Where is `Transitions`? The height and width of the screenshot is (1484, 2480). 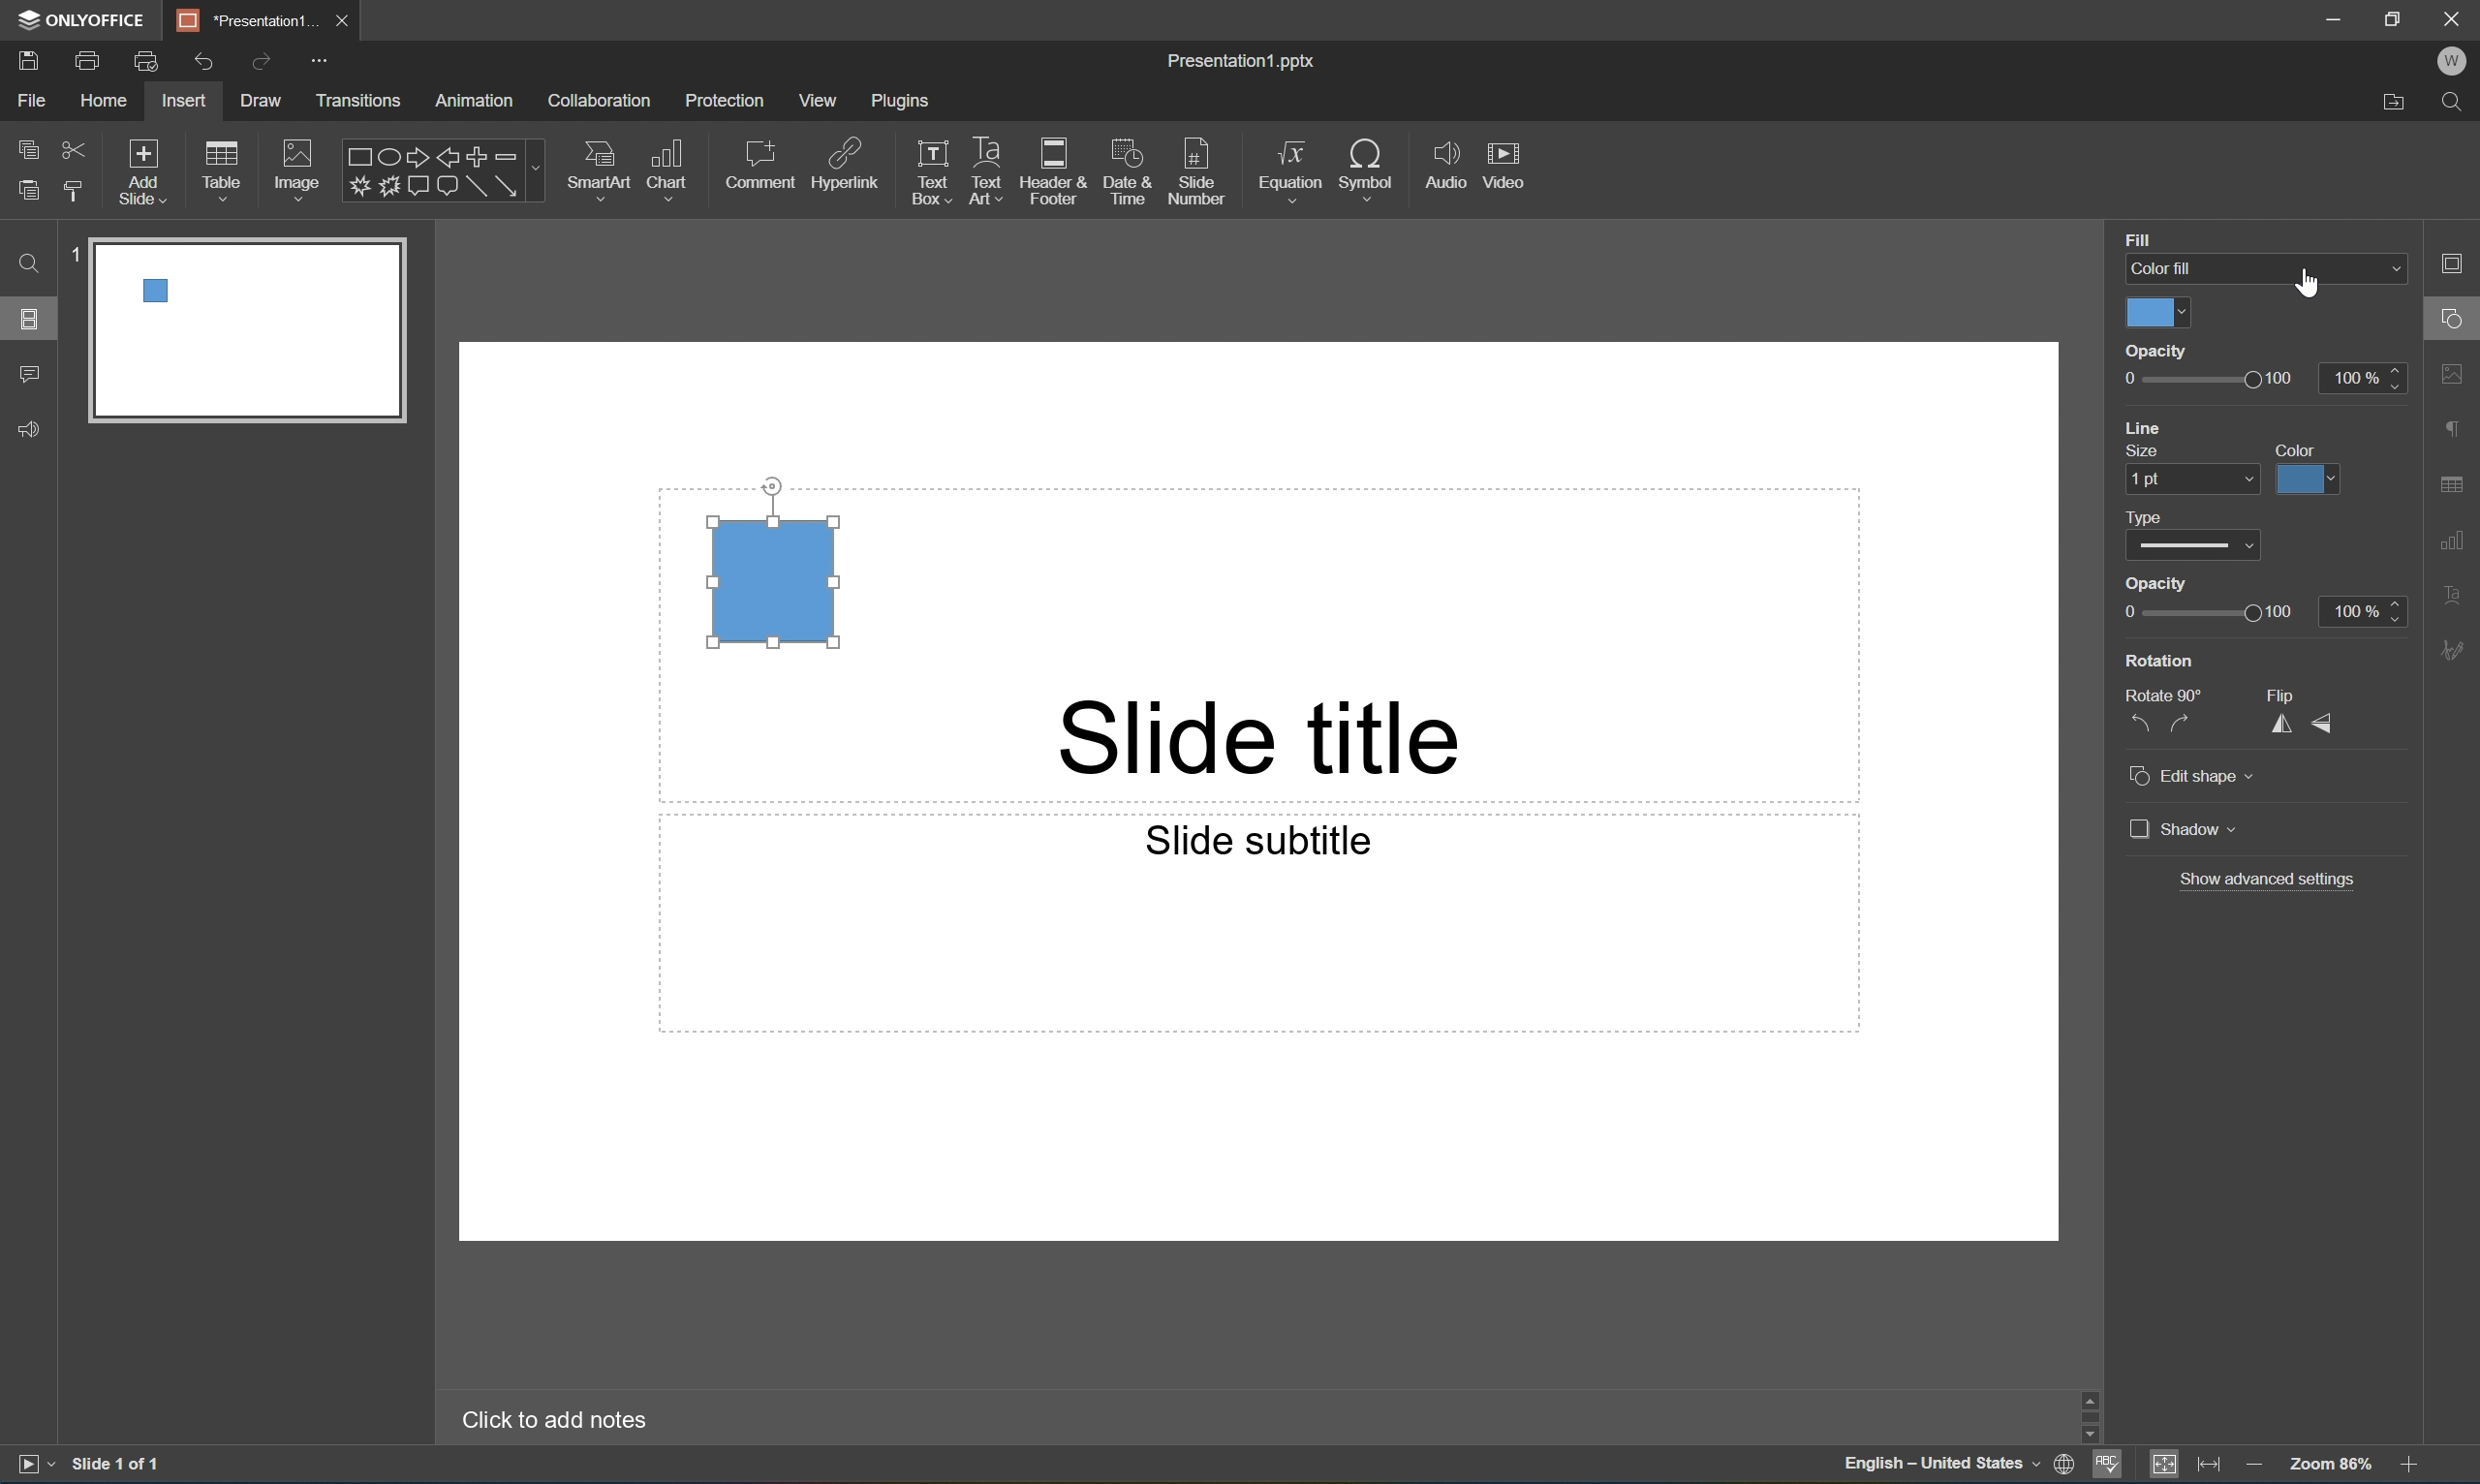
Transitions is located at coordinates (358, 103).